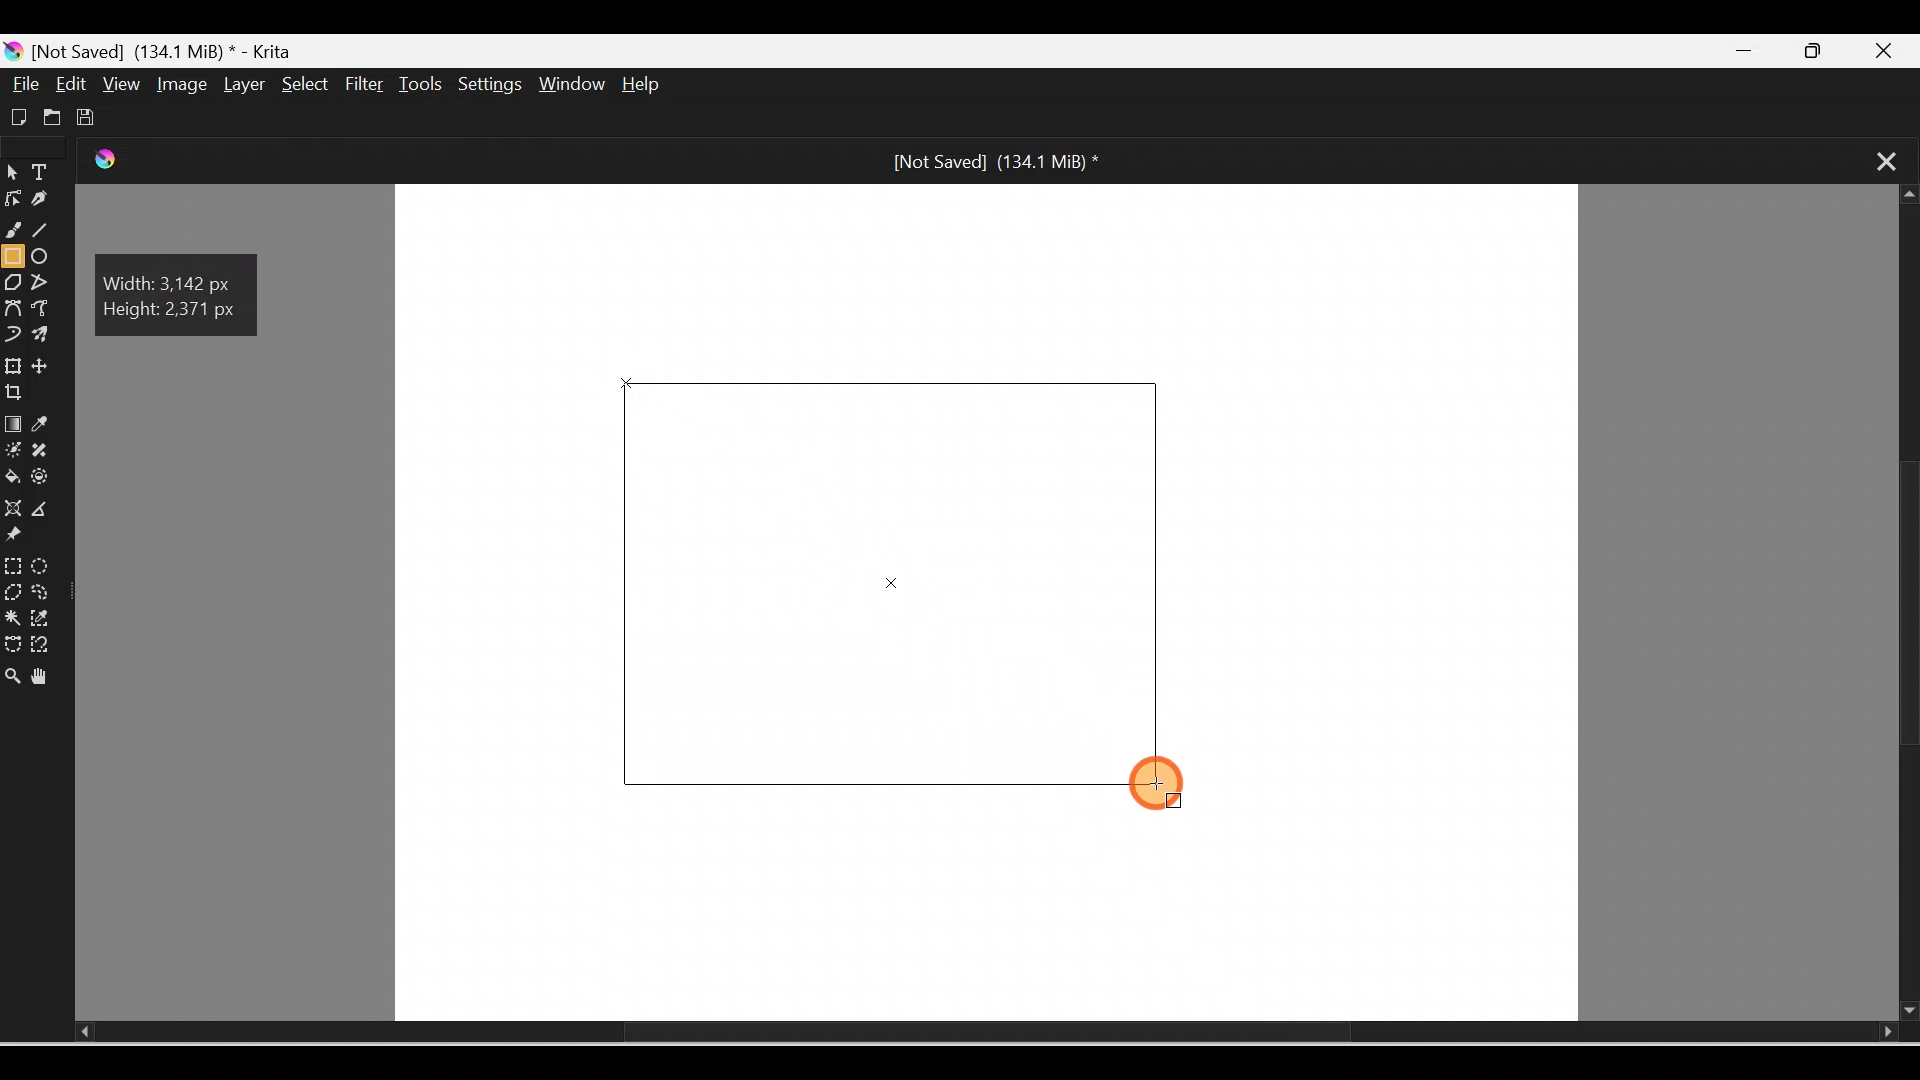 Image resolution: width=1920 pixels, height=1080 pixels. I want to click on Transform a layer/selection, so click(13, 363).